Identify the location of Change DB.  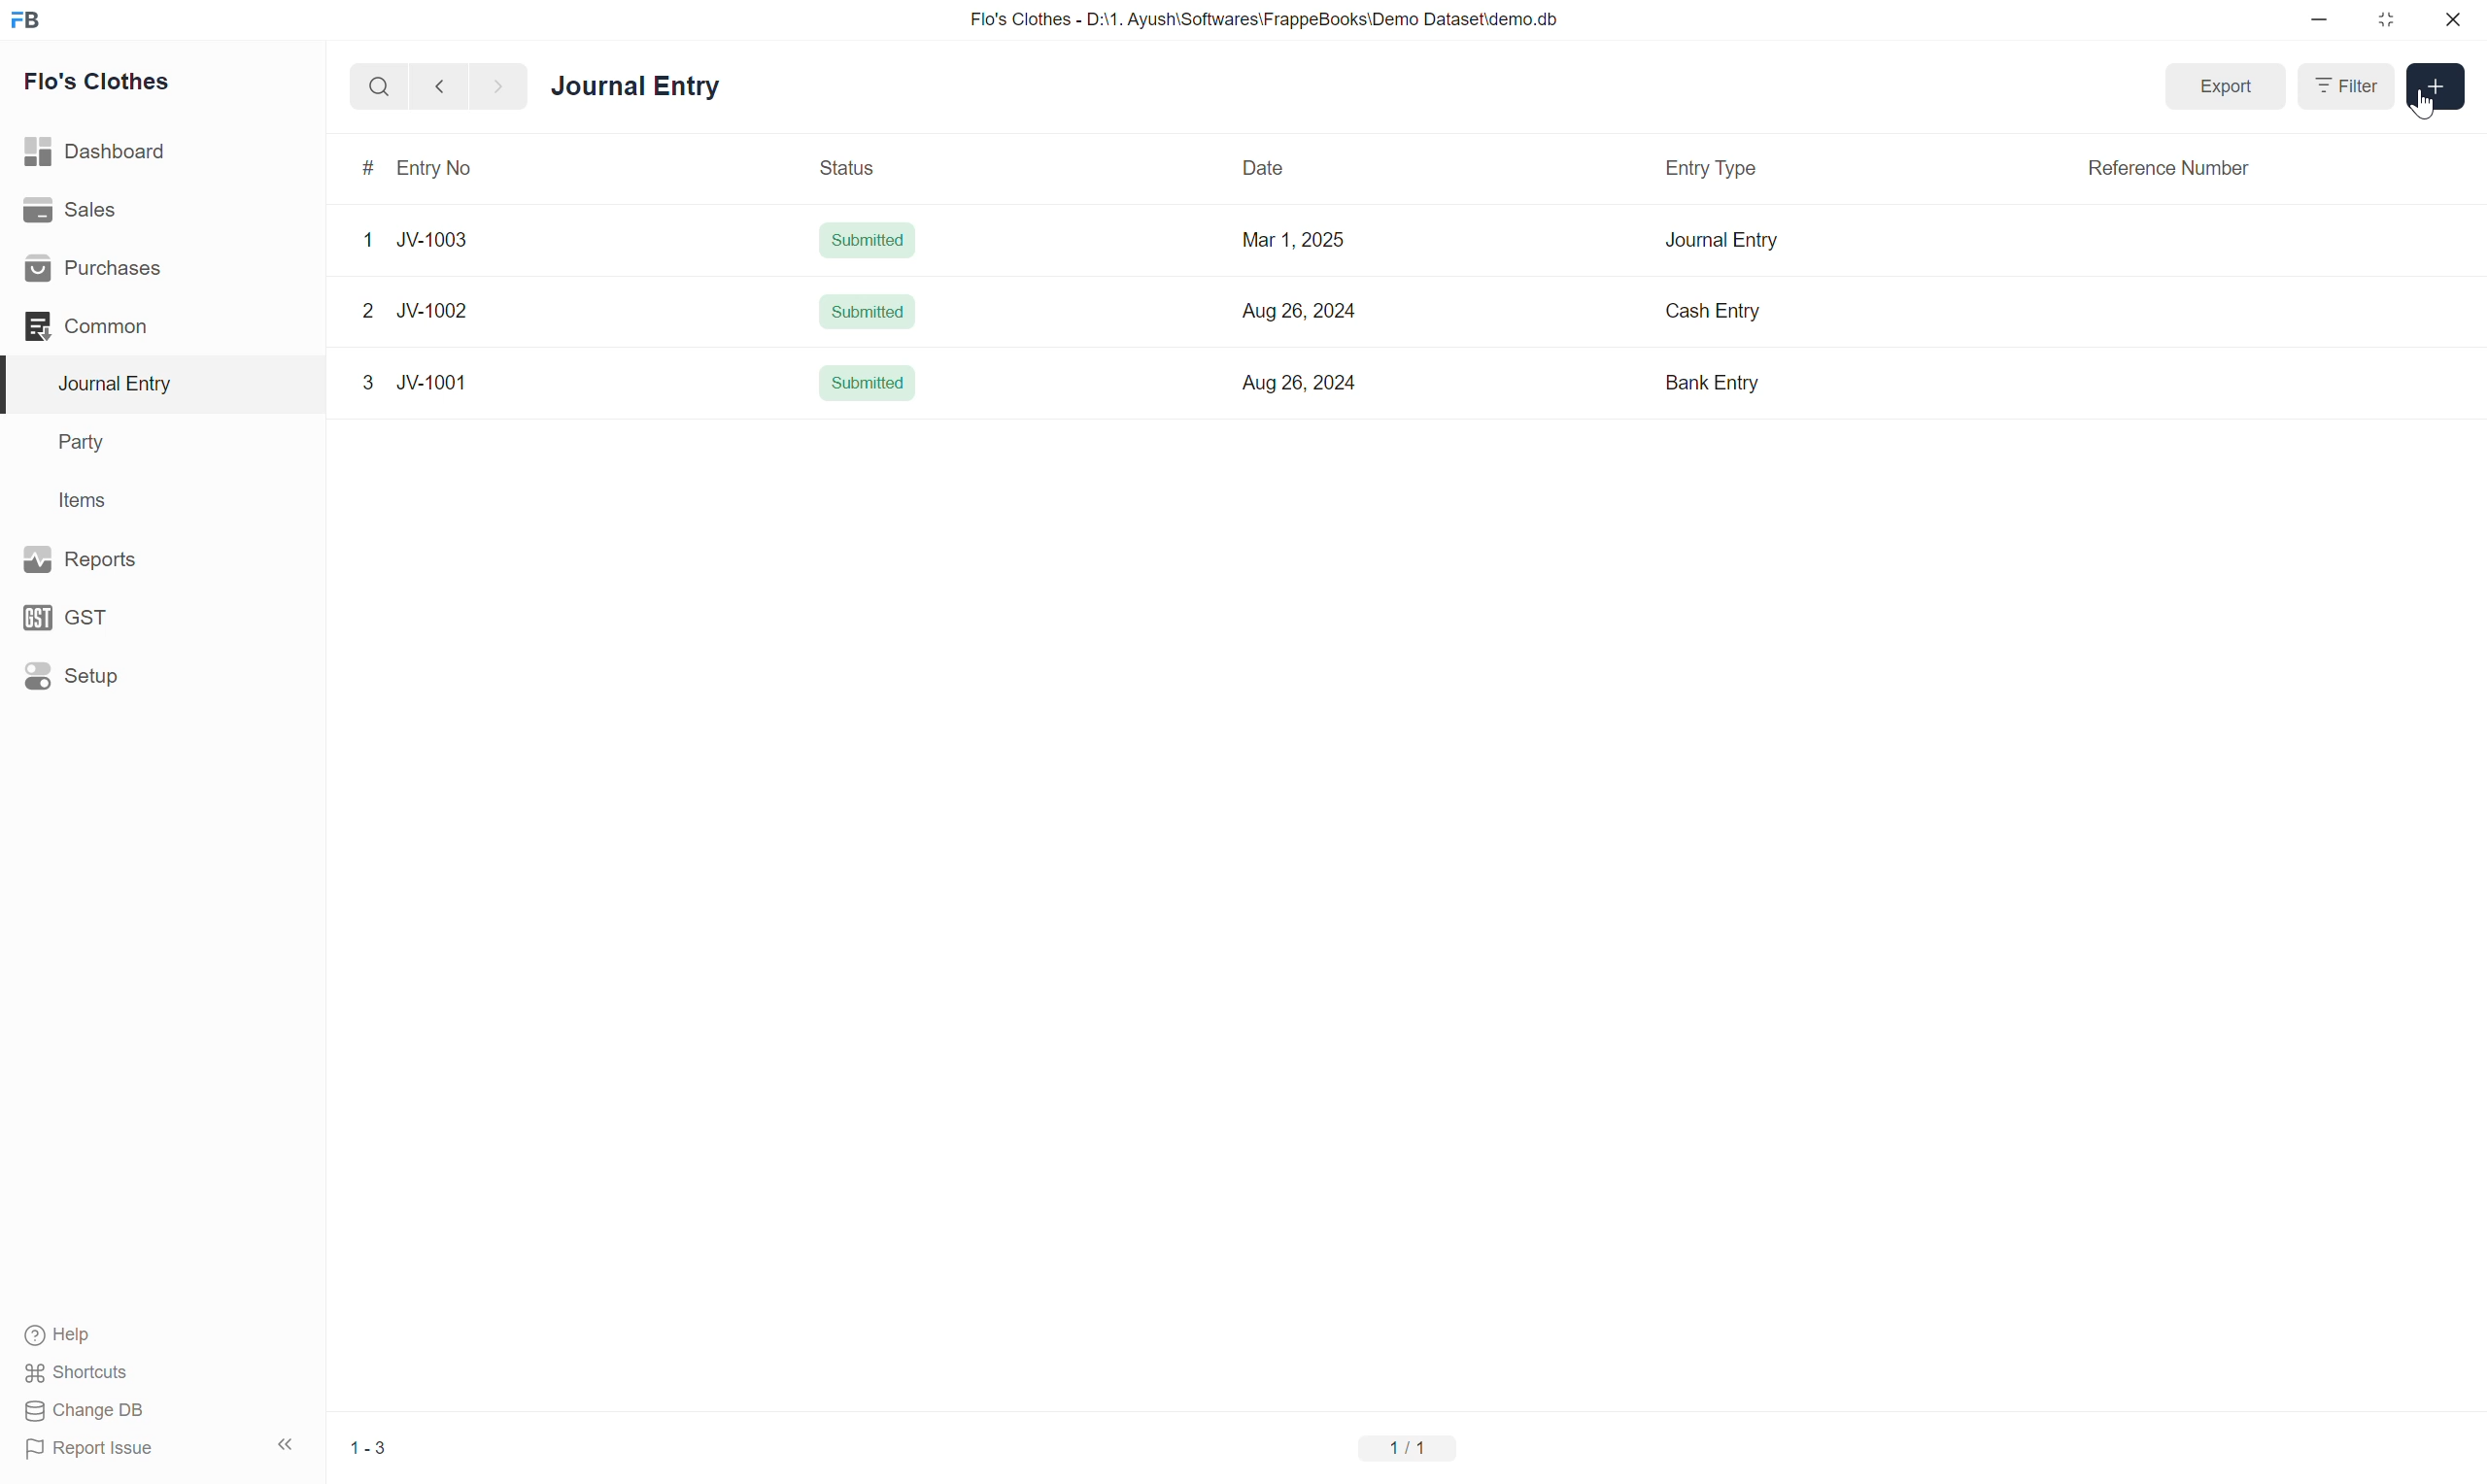
(84, 1410).